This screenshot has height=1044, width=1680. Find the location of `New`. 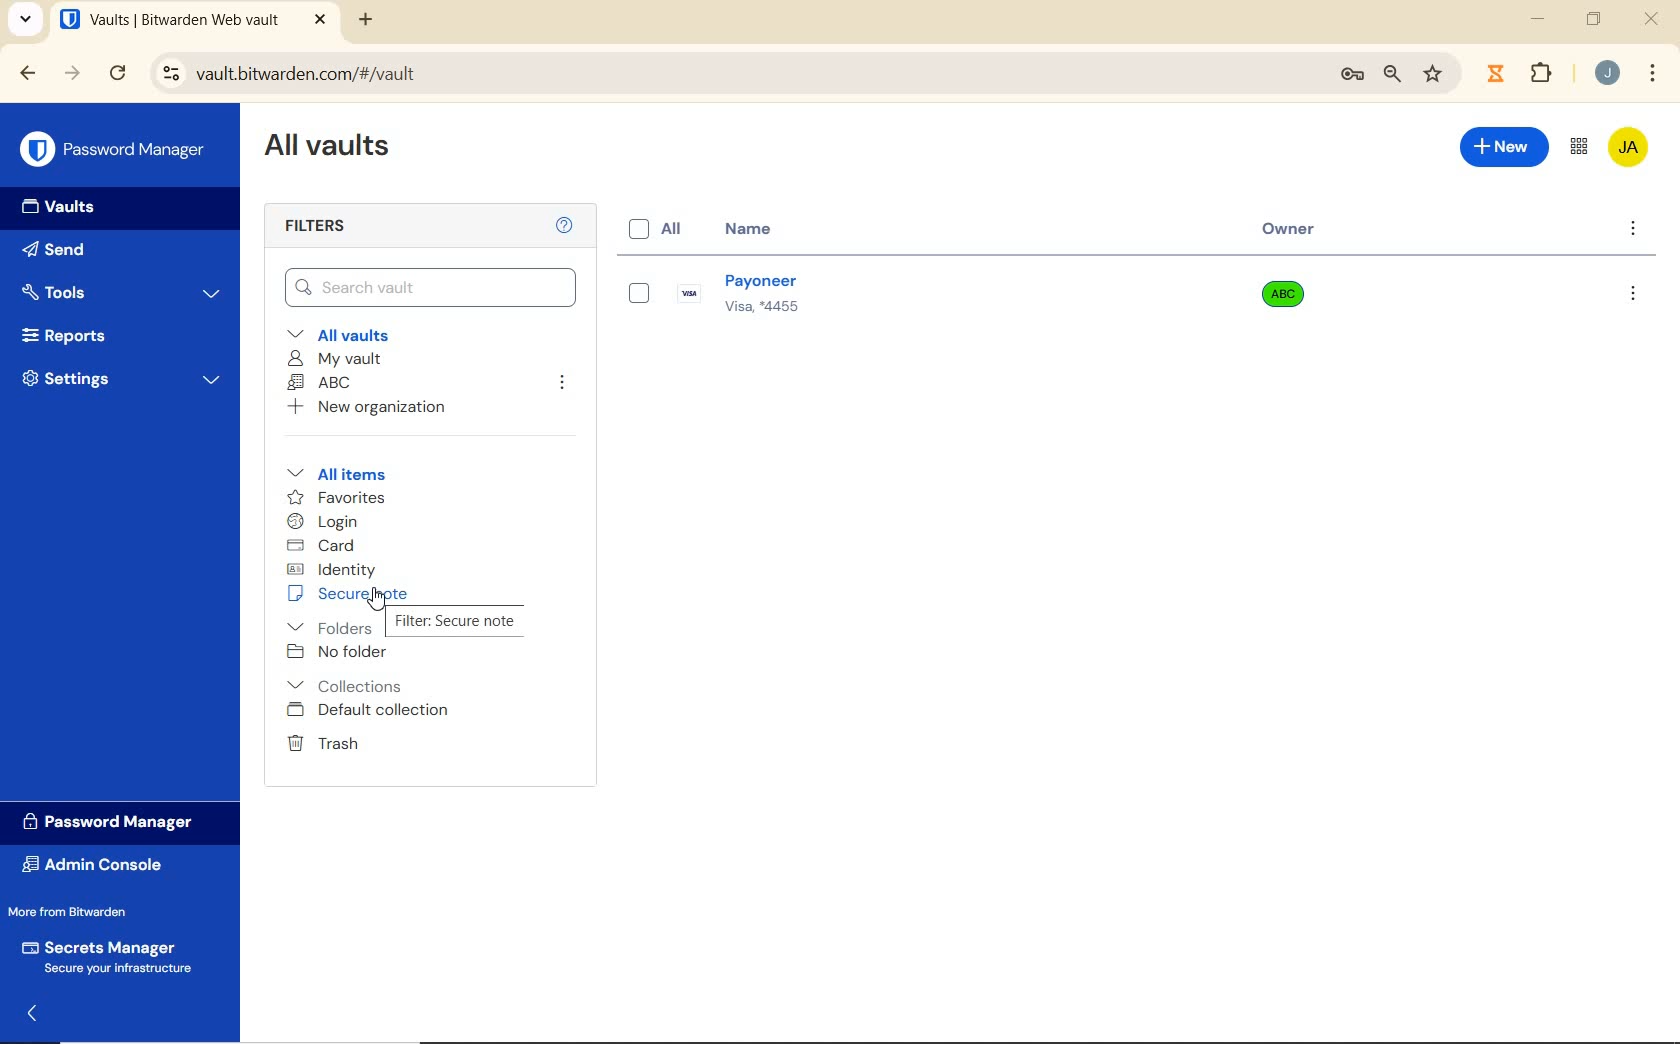

New is located at coordinates (1505, 151).